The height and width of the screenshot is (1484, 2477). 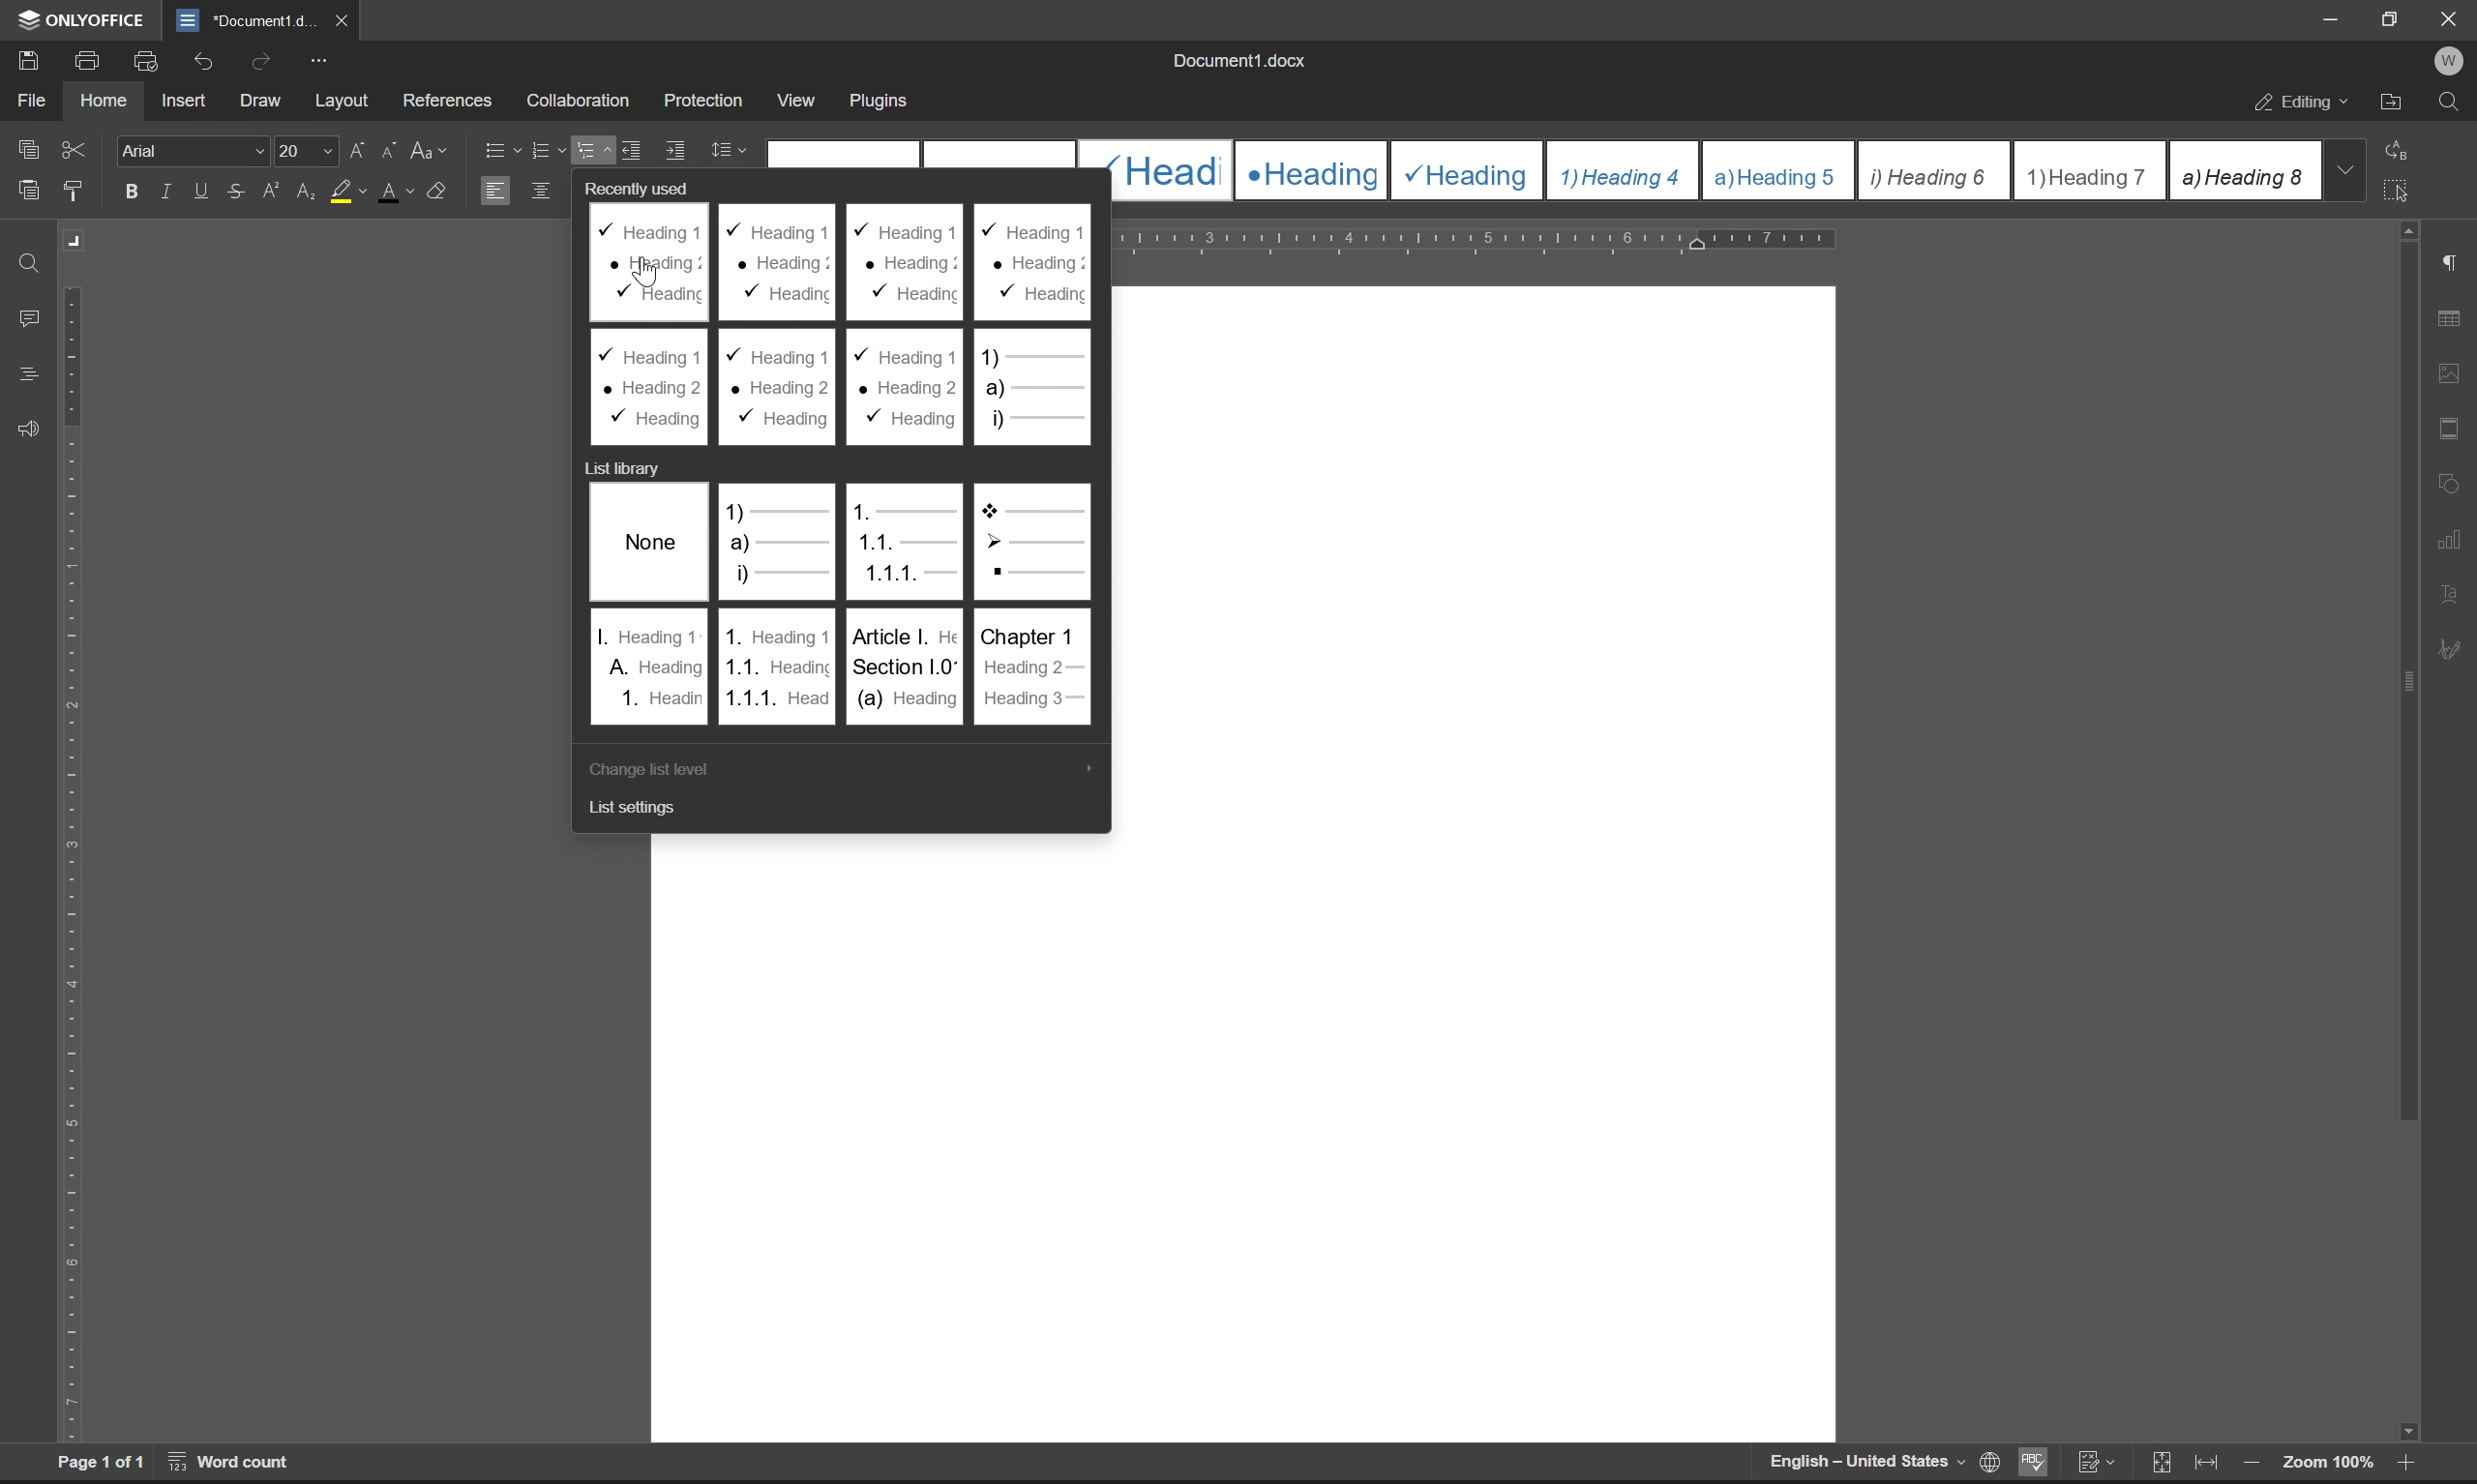 I want to click on increment font case, so click(x=355, y=146).